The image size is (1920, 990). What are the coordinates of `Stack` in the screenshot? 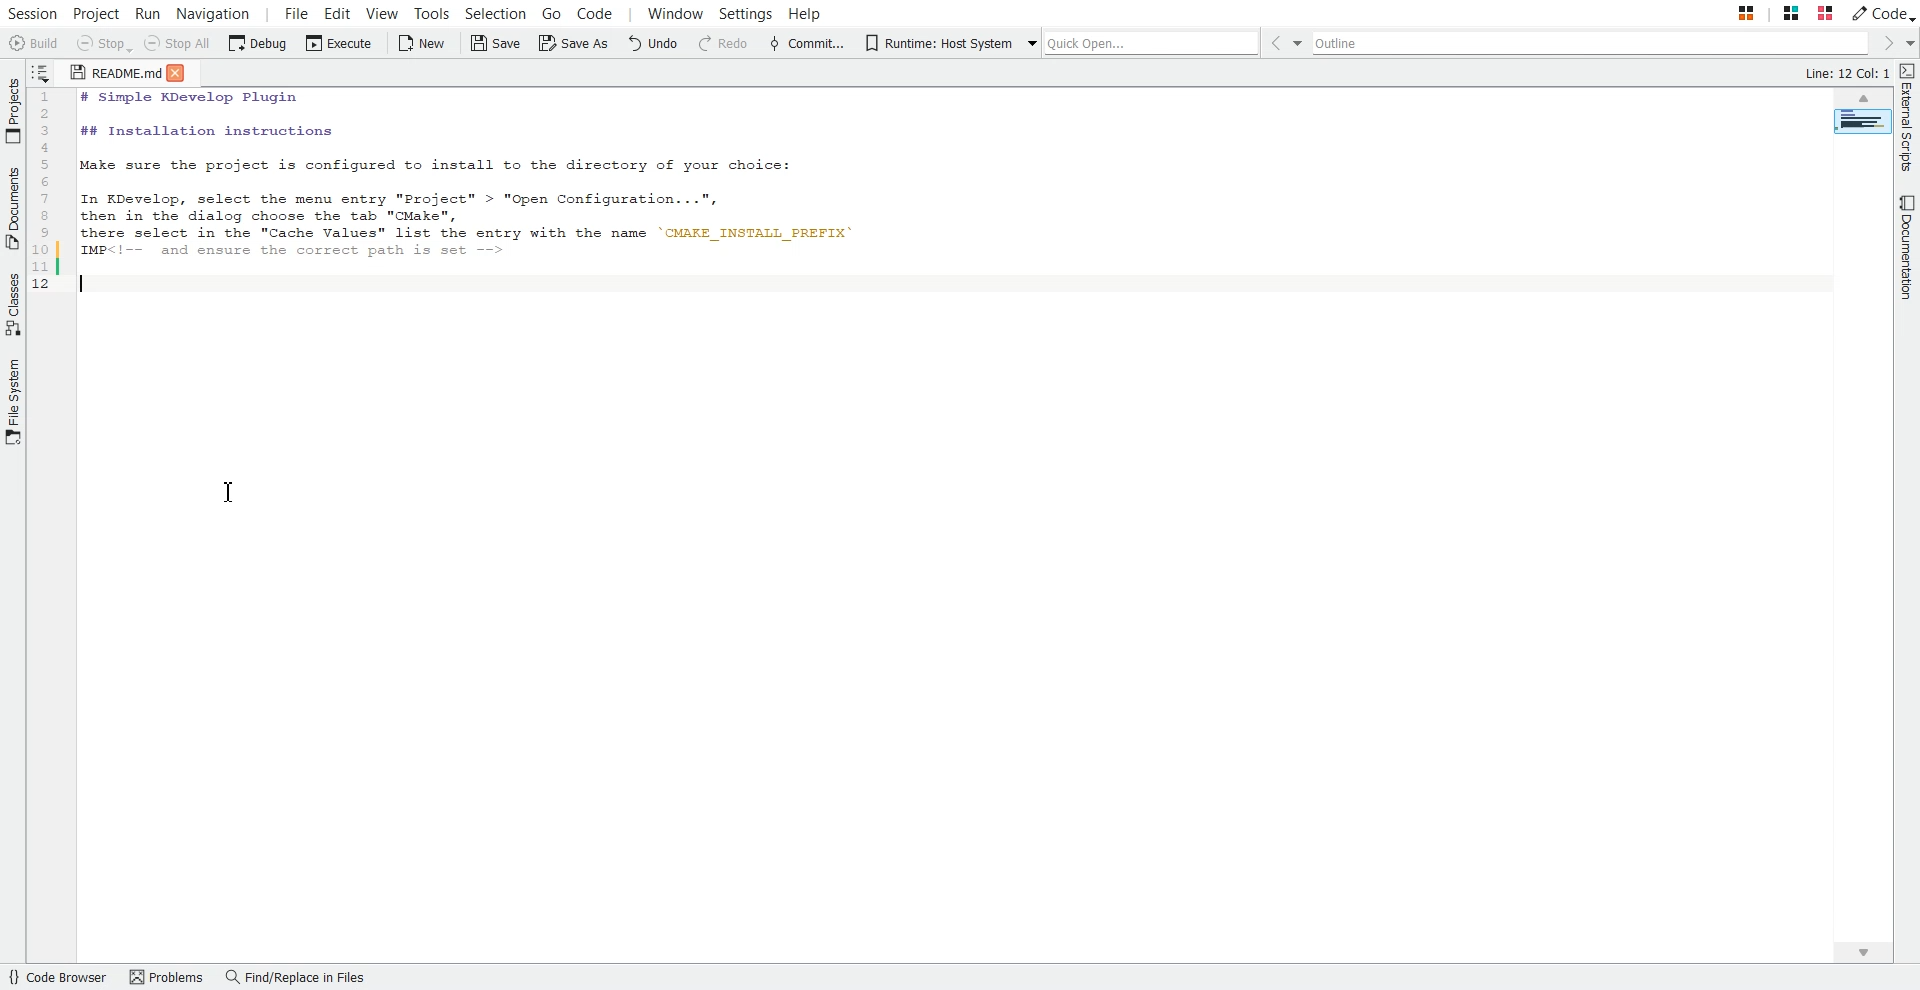 It's located at (1770, 12).